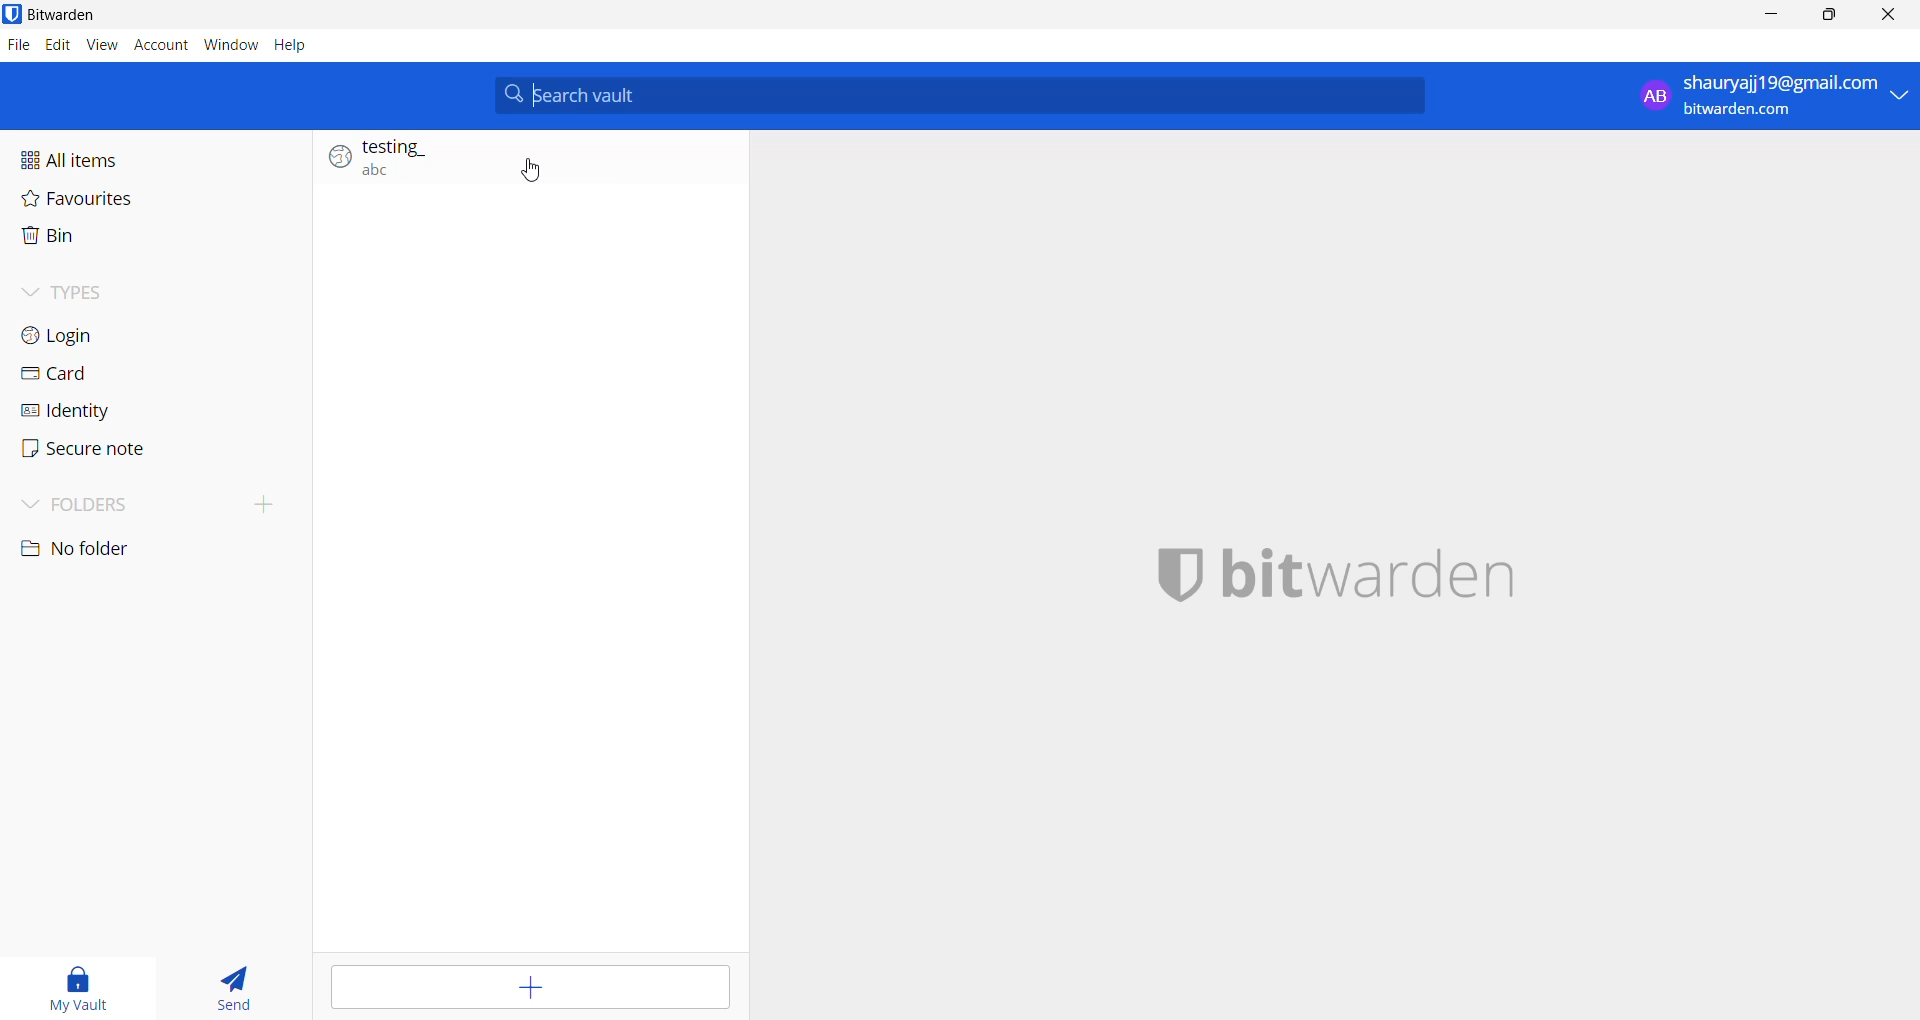 The height and width of the screenshot is (1020, 1920). I want to click on All items, so click(154, 154).